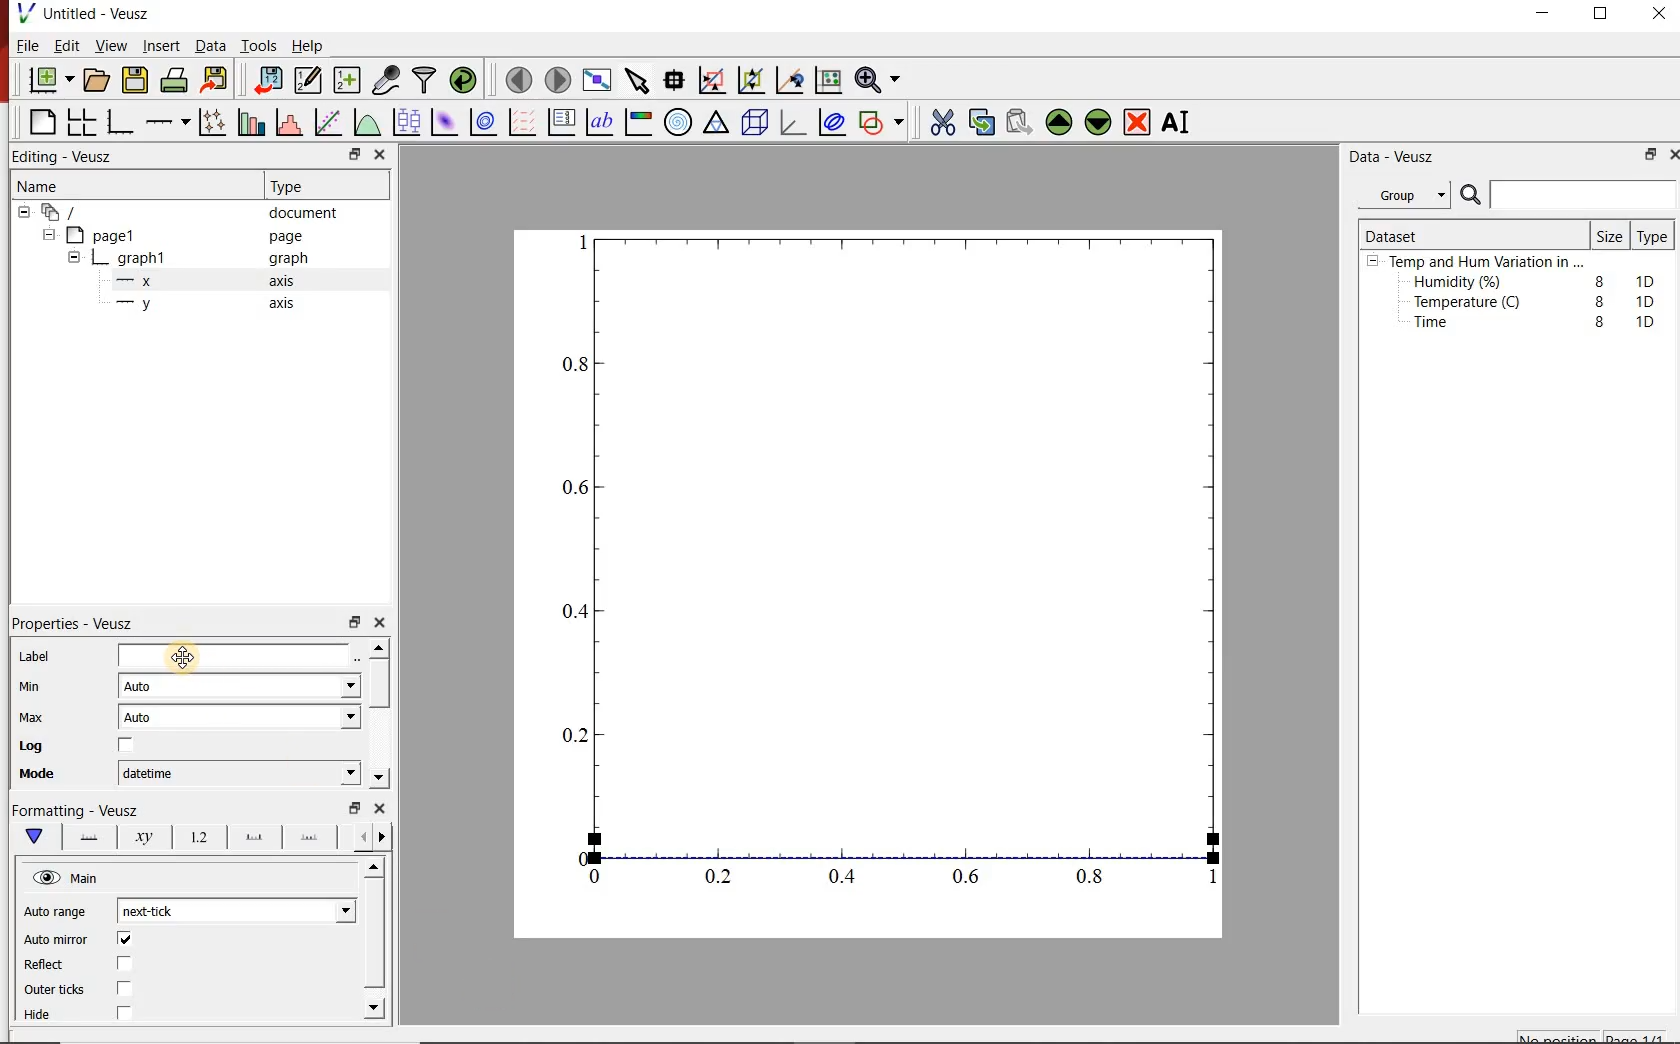 The height and width of the screenshot is (1044, 1680). I want to click on close, so click(1660, 14).